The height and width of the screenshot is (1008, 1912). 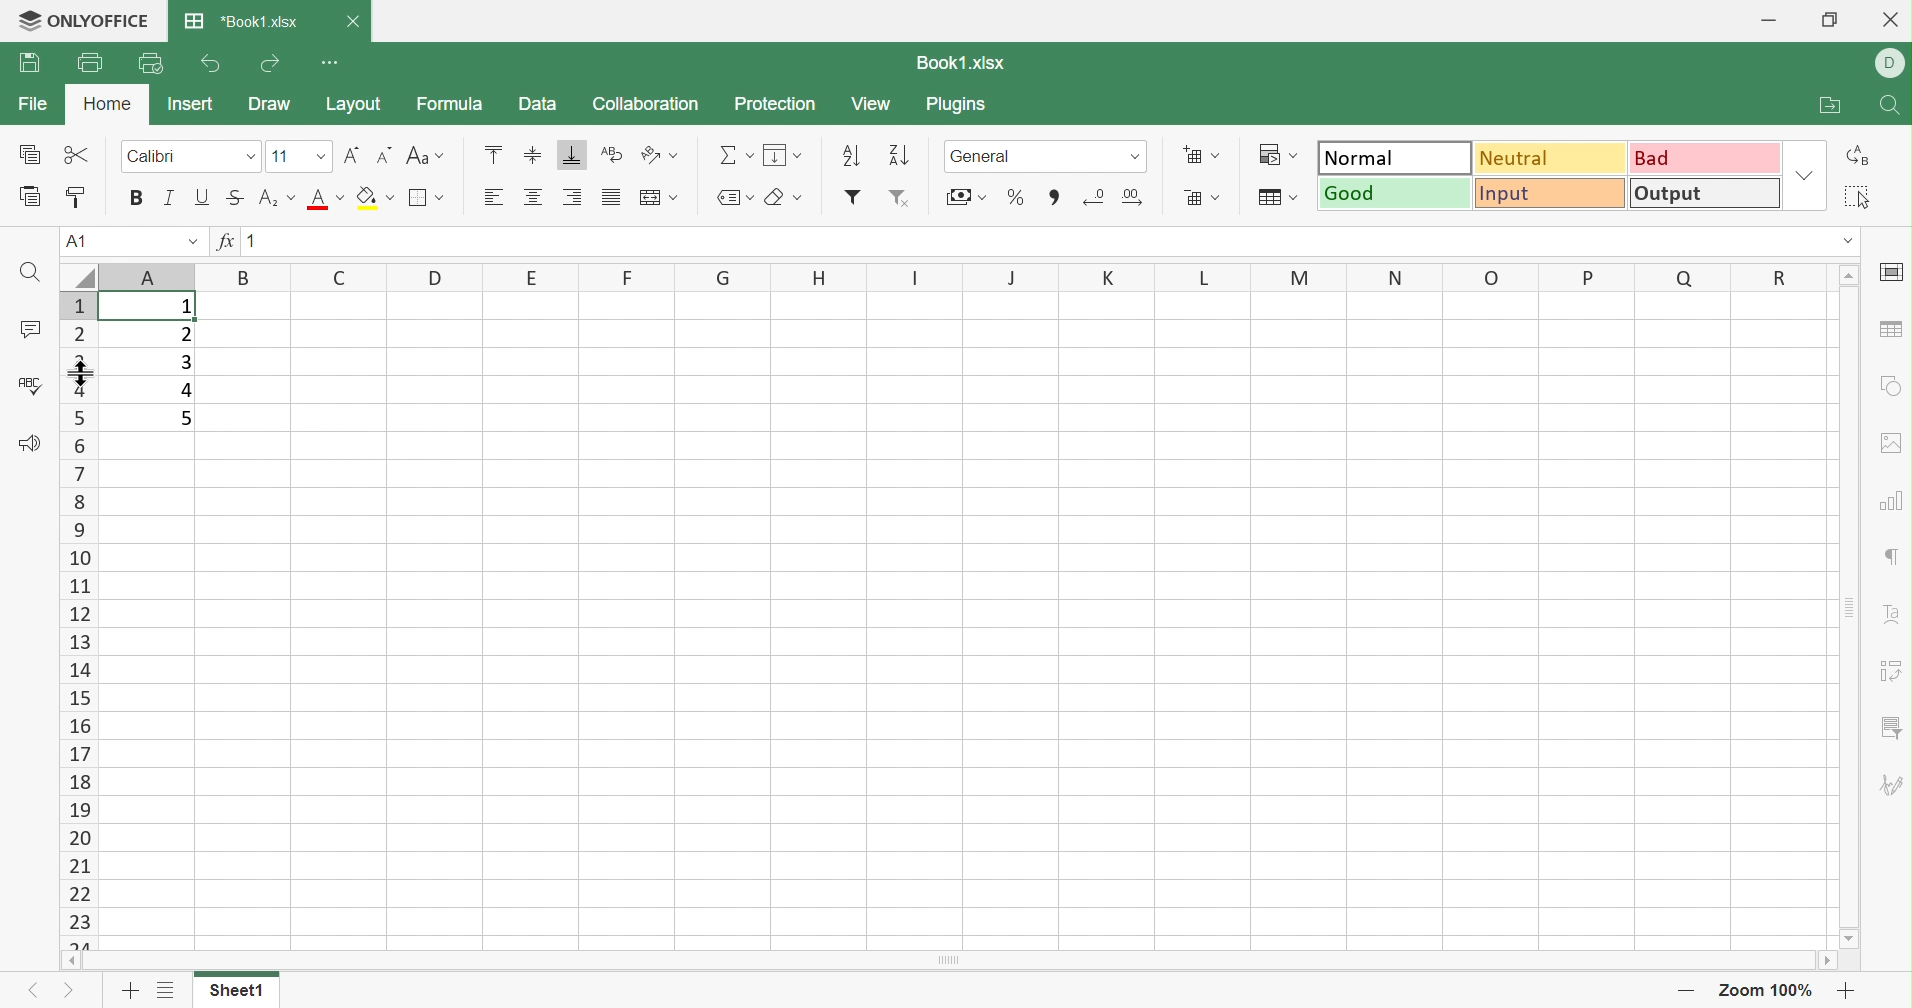 What do you see at coordinates (981, 198) in the screenshot?
I see `Drop Down` at bounding box center [981, 198].